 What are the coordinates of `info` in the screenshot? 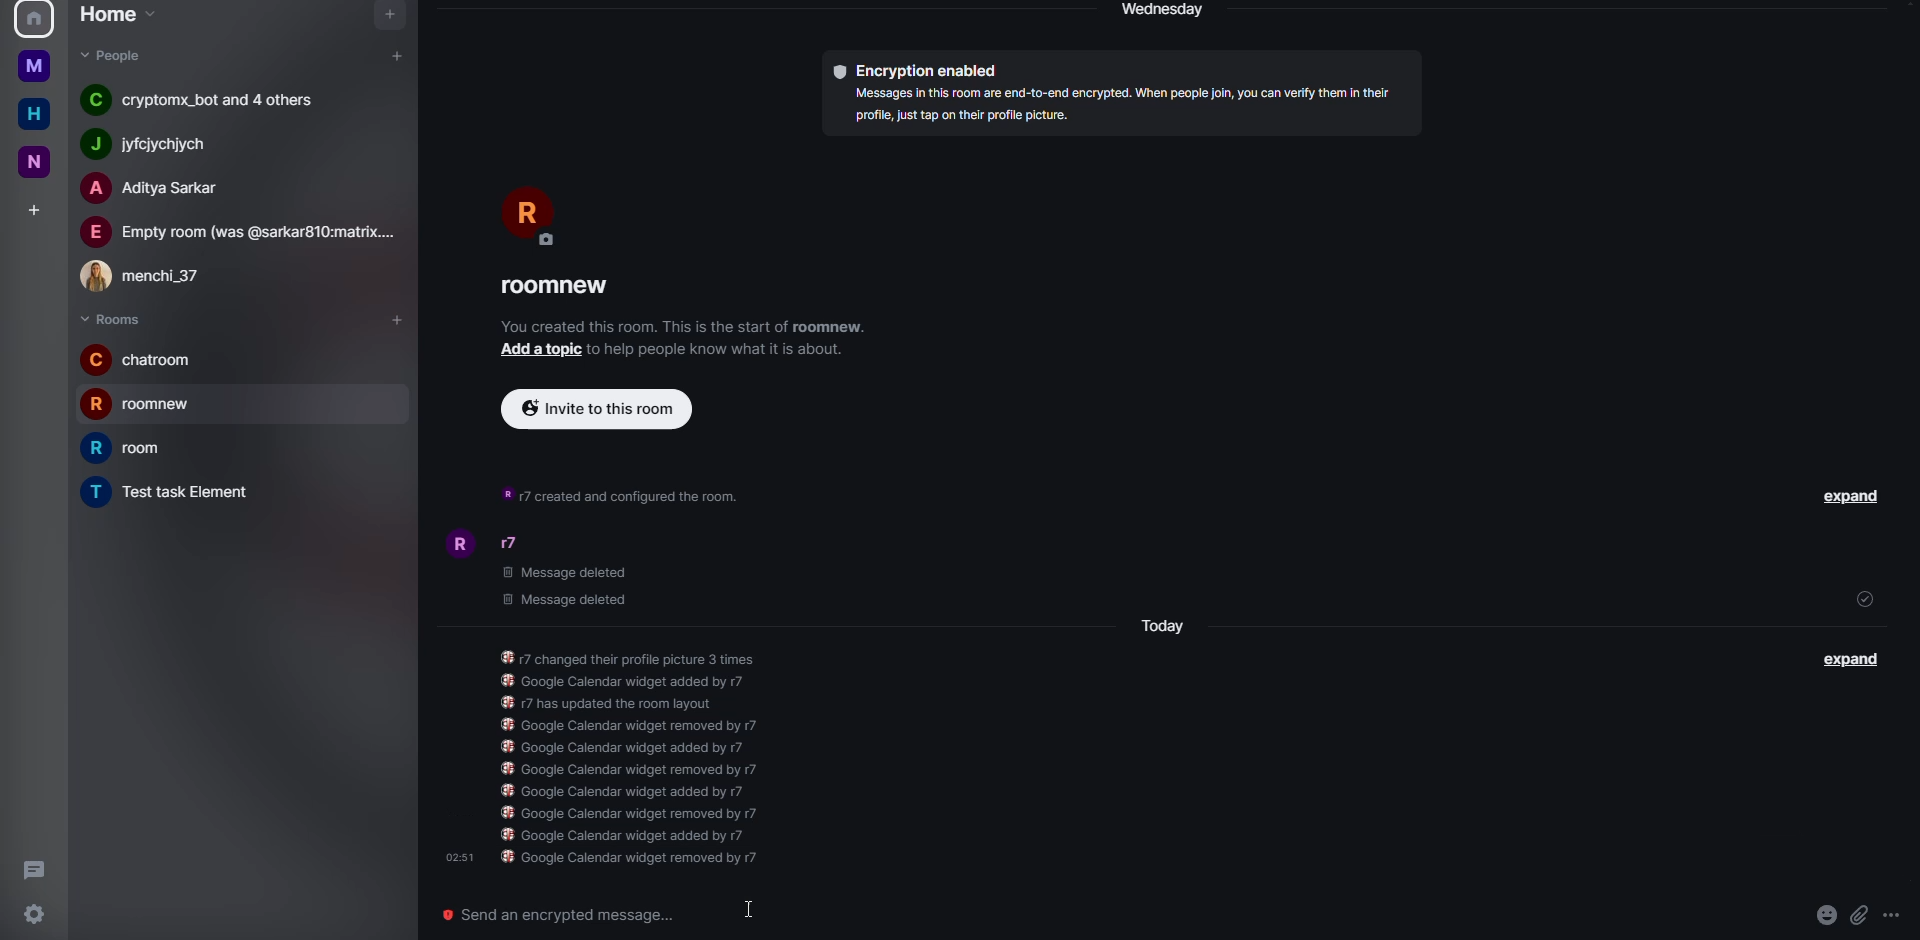 It's located at (685, 328).